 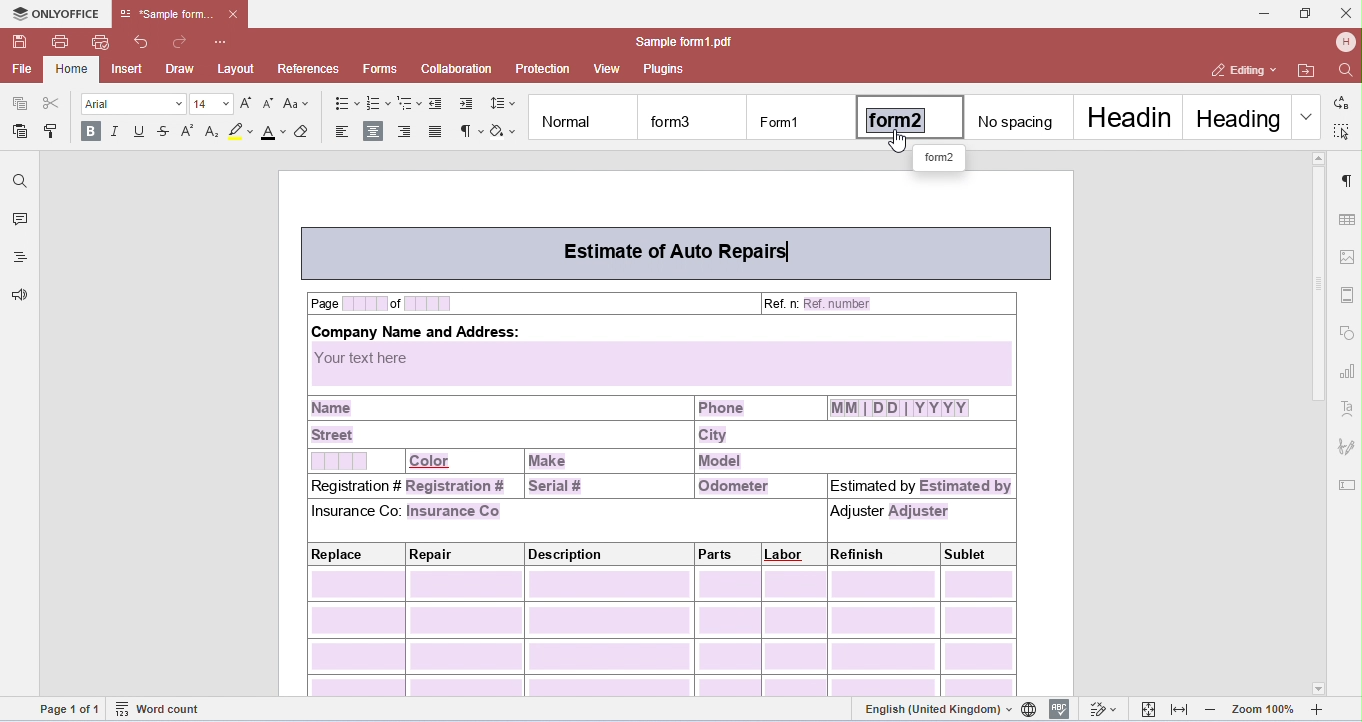 What do you see at coordinates (54, 13) in the screenshot?
I see `onlyoffice` at bounding box center [54, 13].